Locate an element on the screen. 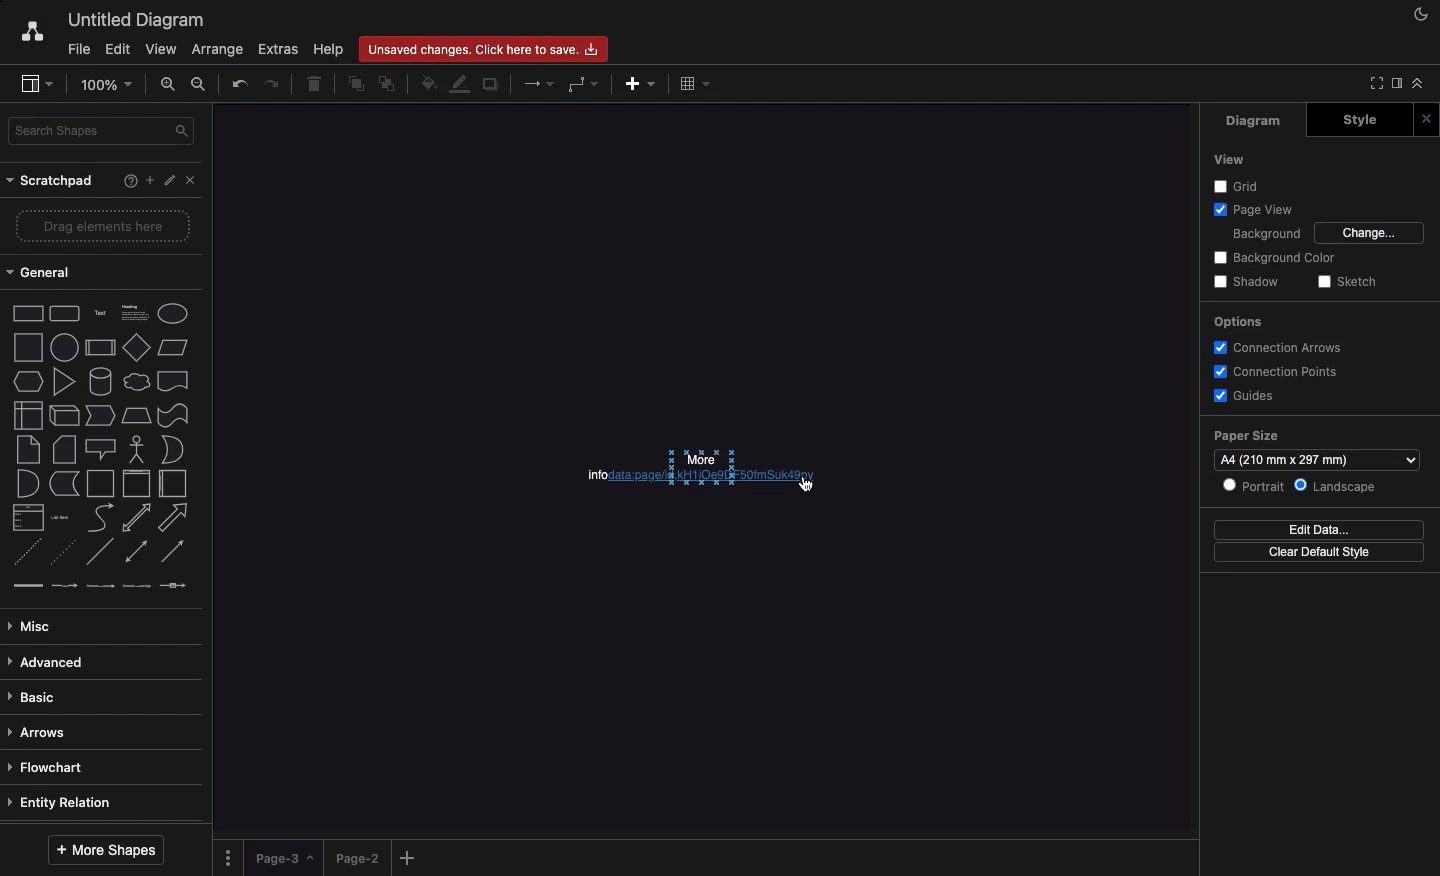  To front is located at coordinates (357, 85).